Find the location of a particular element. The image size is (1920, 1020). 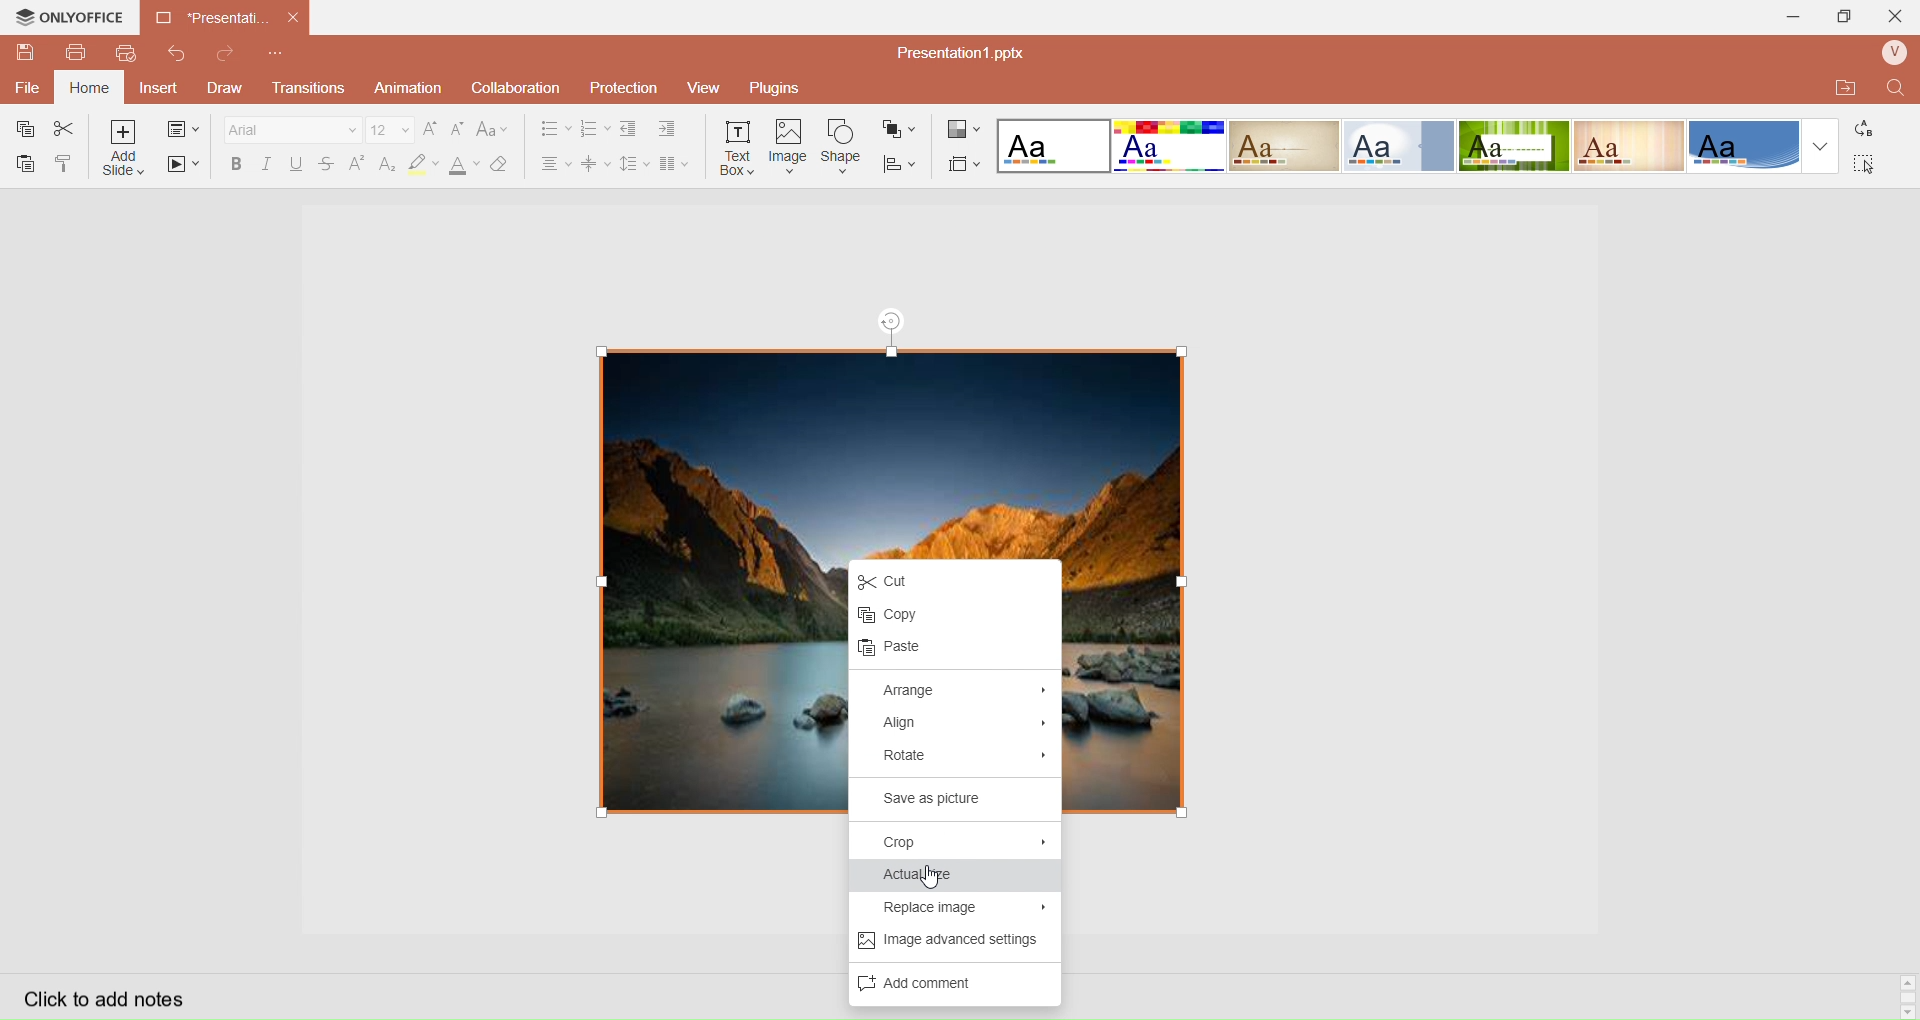

QuickSave is located at coordinates (27, 52).